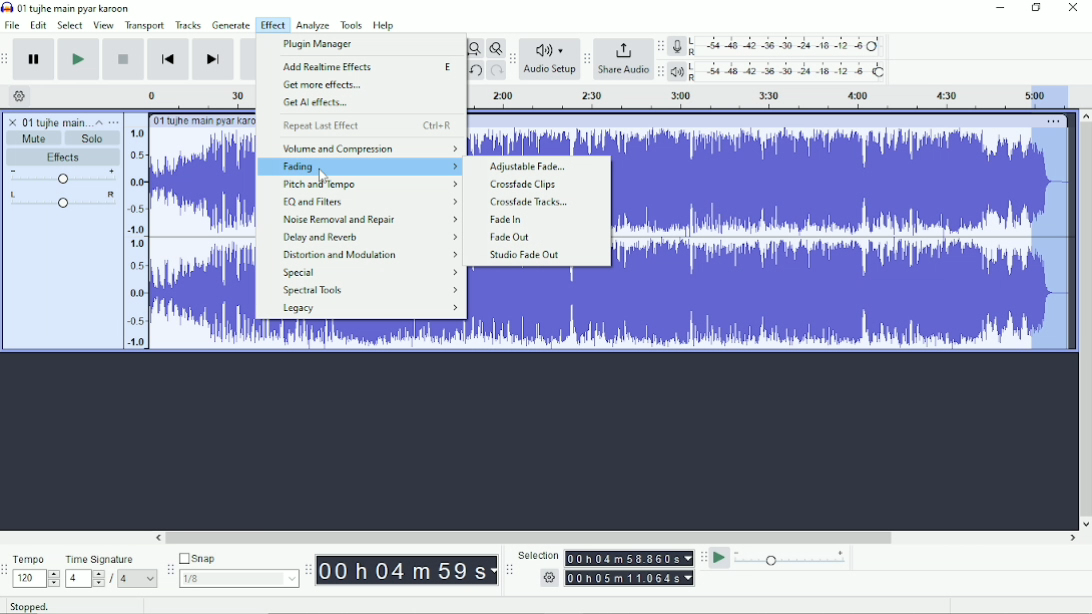 Image resolution: width=1092 pixels, height=614 pixels. Describe the element at coordinates (309, 570) in the screenshot. I see `Audacity time toolbar` at that location.